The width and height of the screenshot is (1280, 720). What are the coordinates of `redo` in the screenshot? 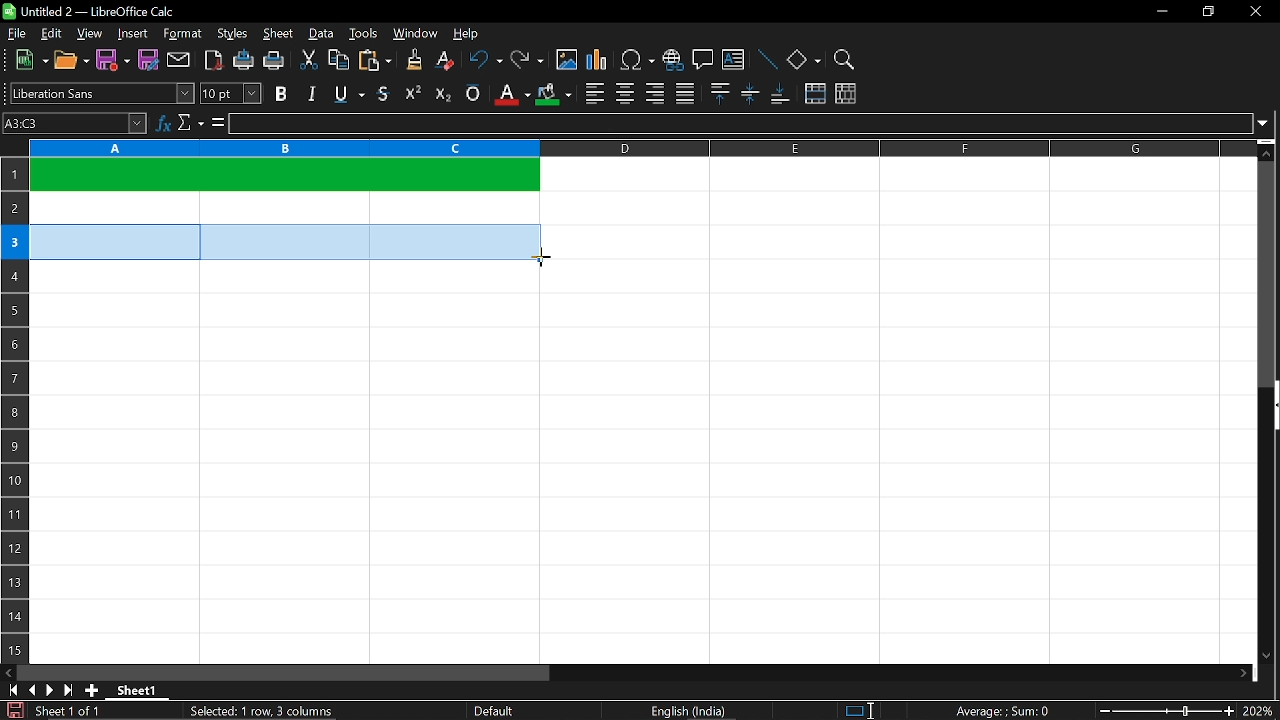 It's located at (528, 61).